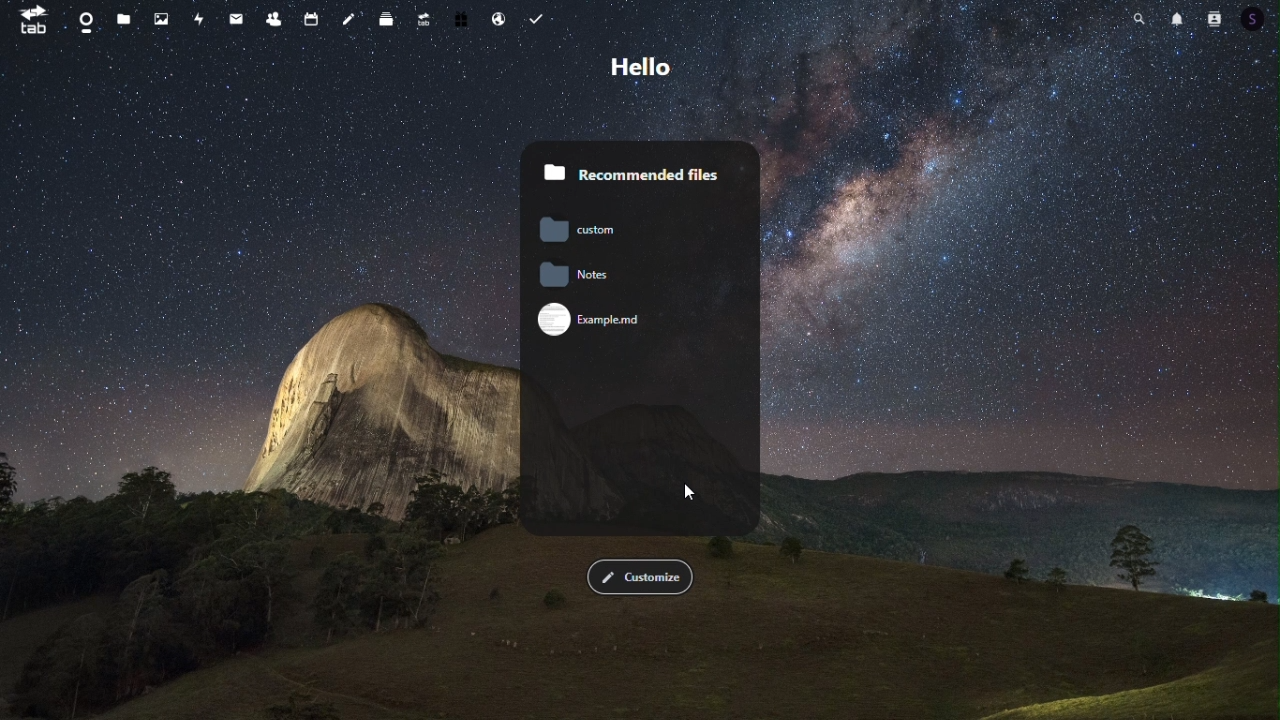 The width and height of the screenshot is (1280, 720). Describe the element at coordinates (693, 493) in the screenshot. I see `Cursor` at that location.